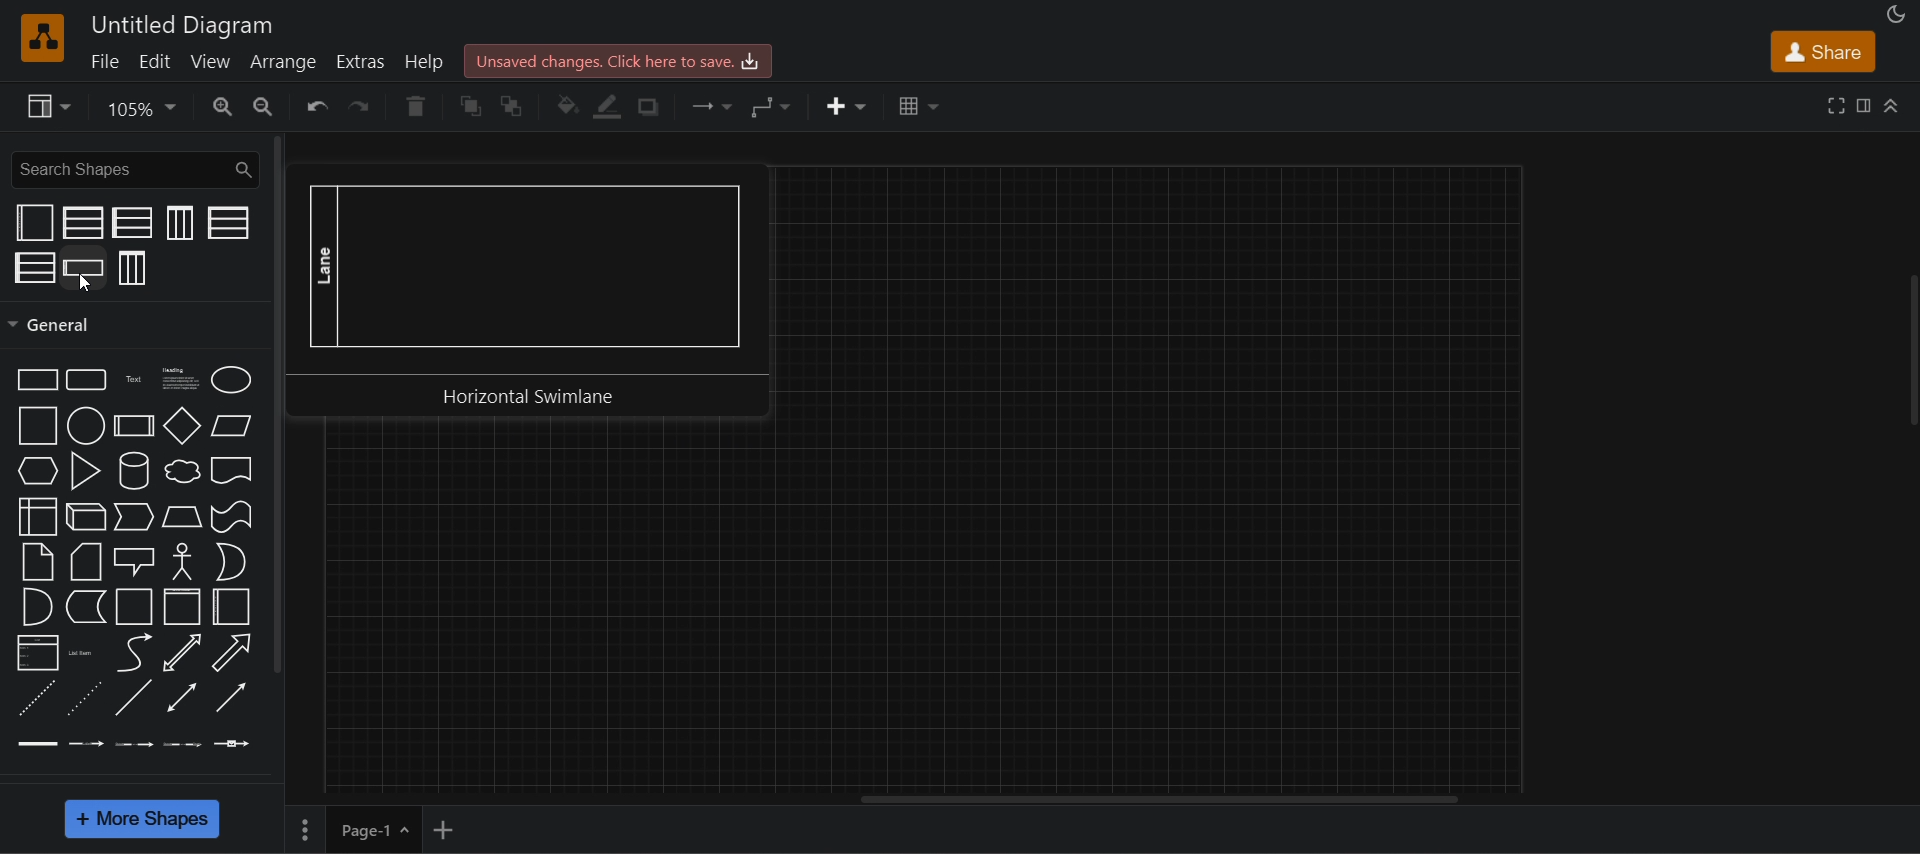  I want to click on cloud, so click(184, 471).